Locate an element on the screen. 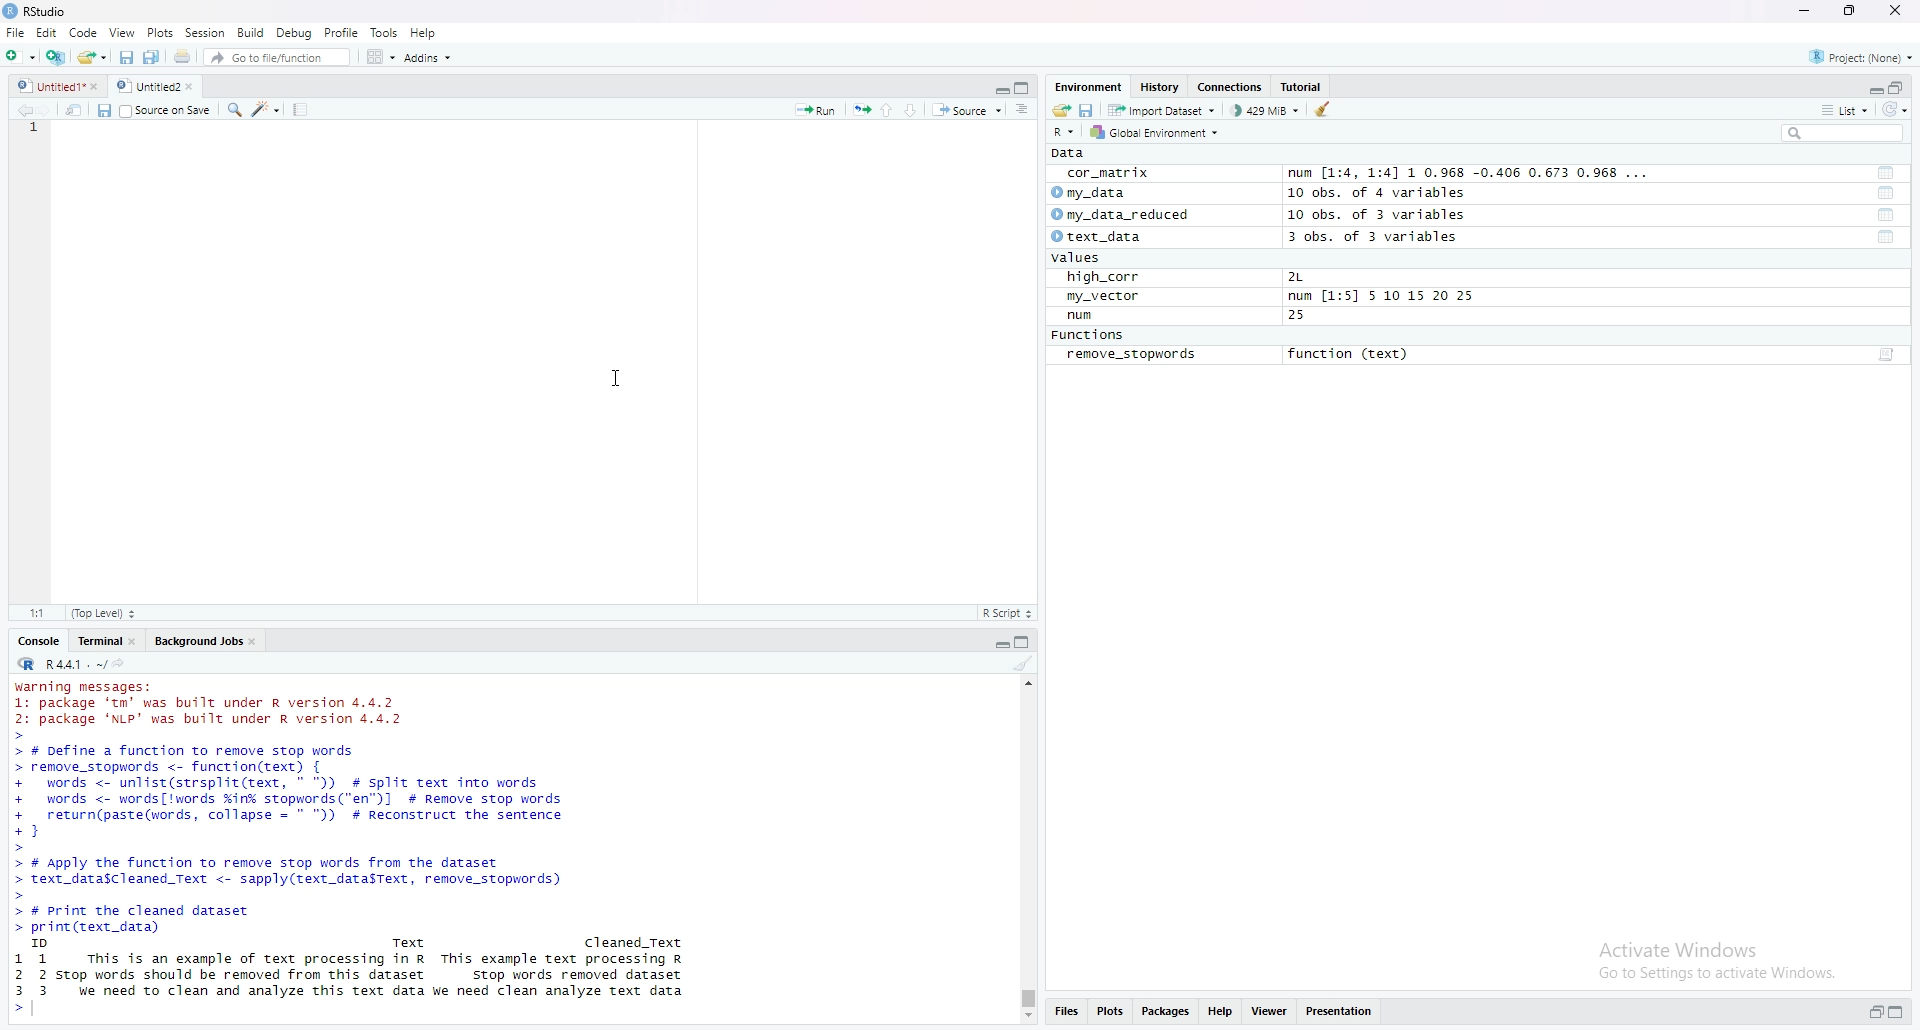 This screenshot has width=1920, height=1030. Show Table is located at coordinates (1885, 172).